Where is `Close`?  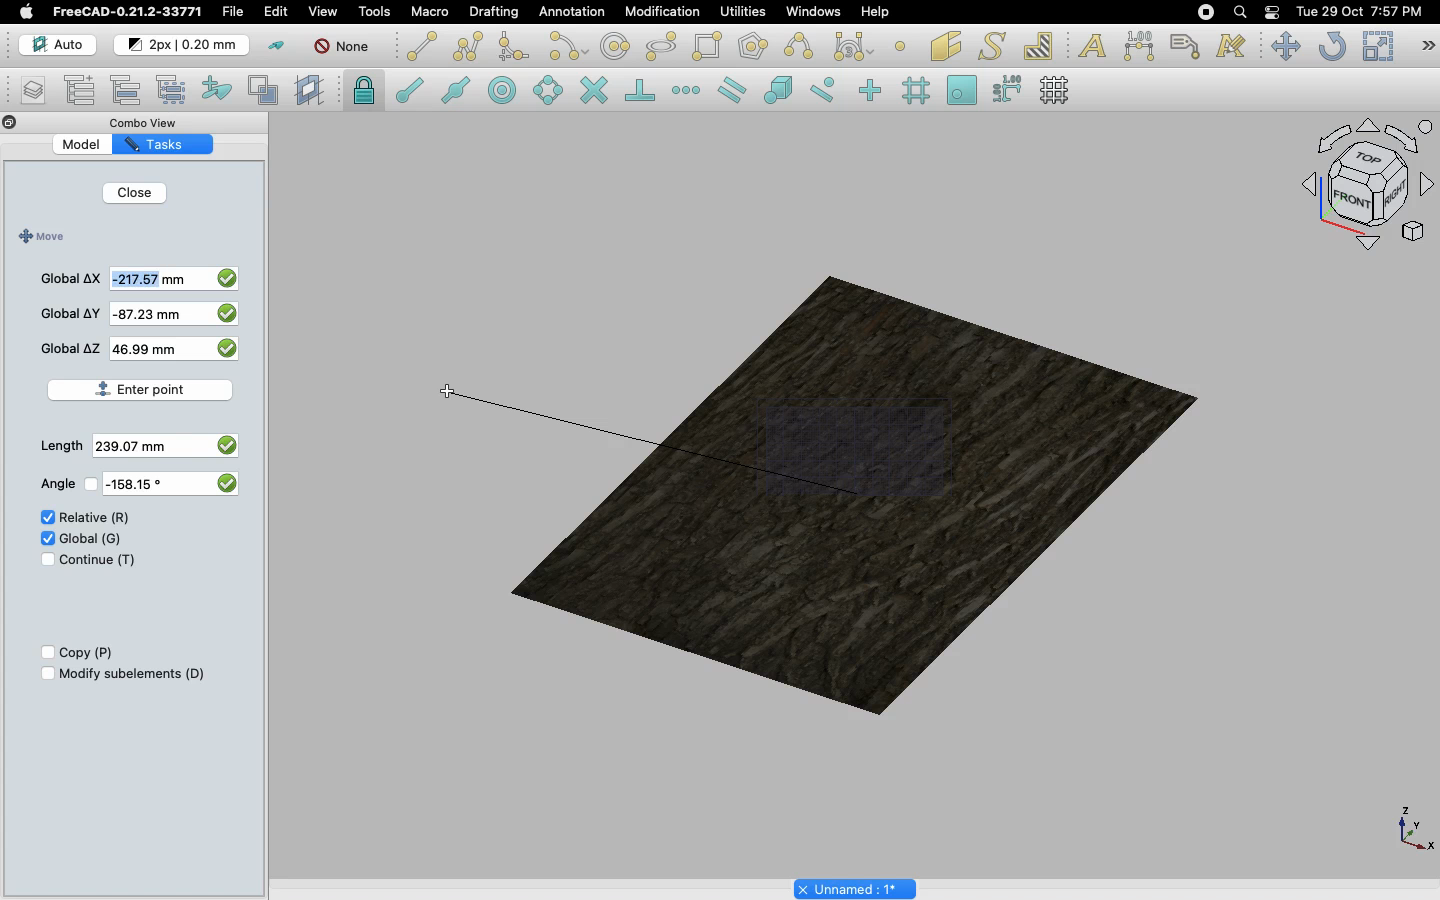 Close is located at coordinates (134, 195).